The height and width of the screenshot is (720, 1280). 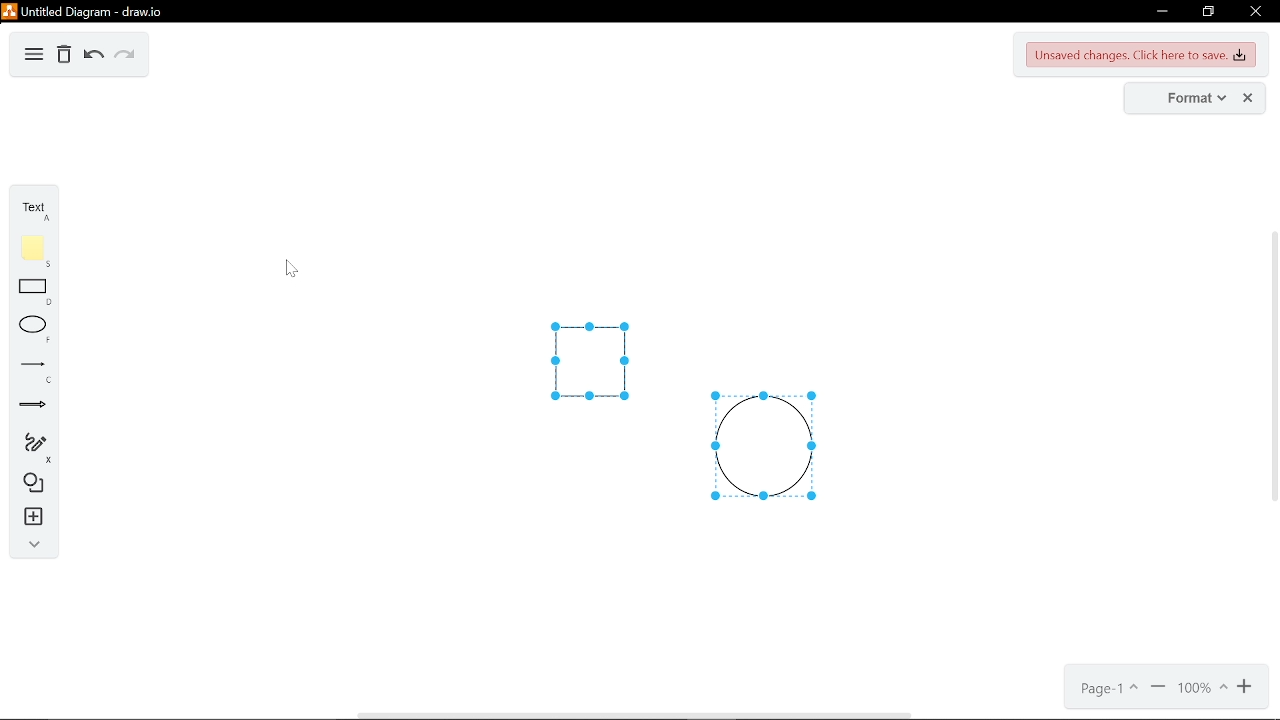 I want to click on redo, so click(x=123, y=58).